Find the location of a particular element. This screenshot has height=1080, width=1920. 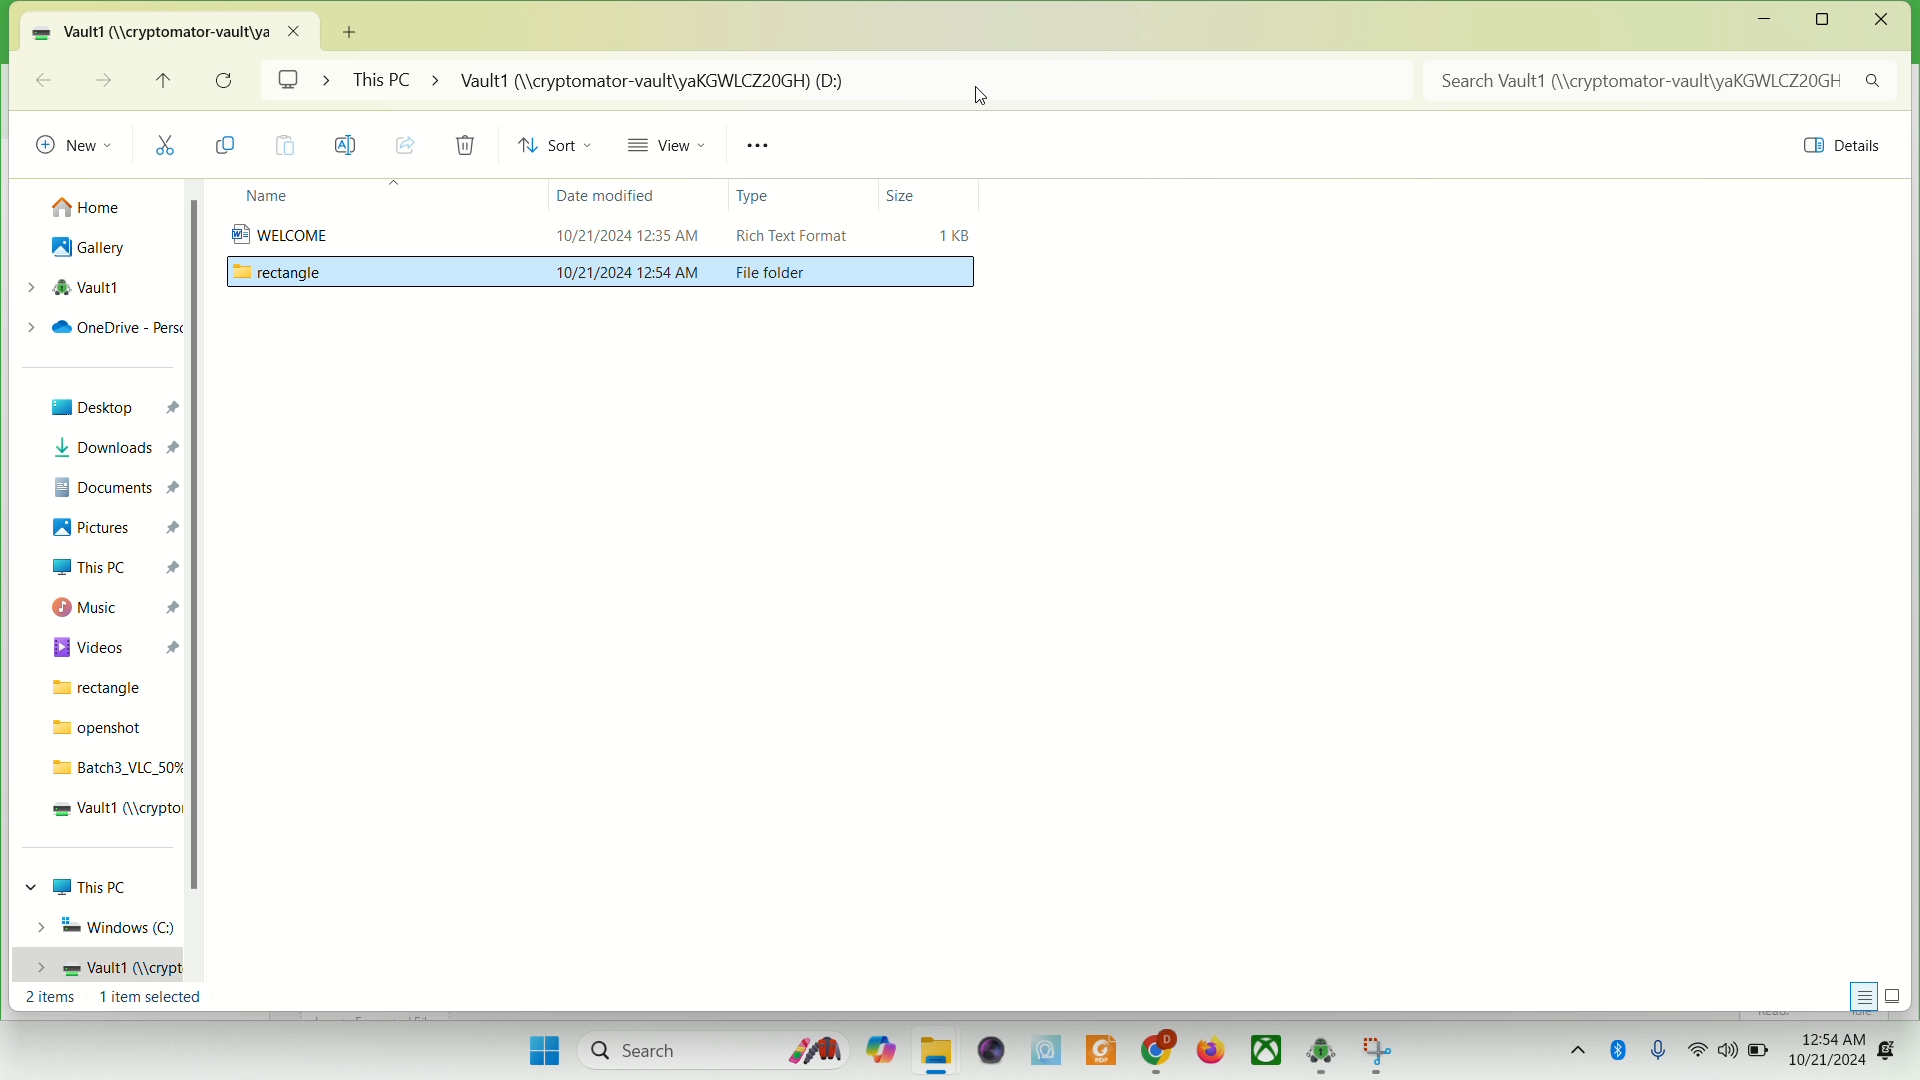

Add is located at coordinates (354, 29).